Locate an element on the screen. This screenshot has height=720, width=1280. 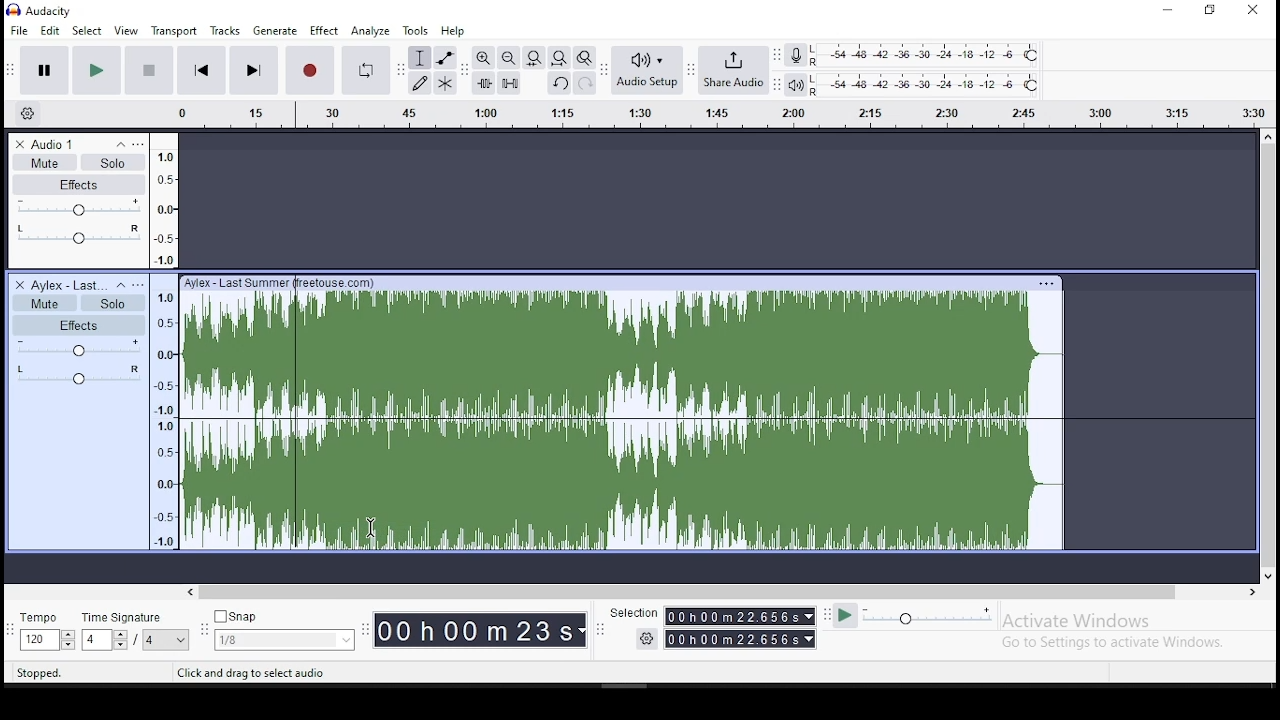
delete track is located at coordinates (20, 145).